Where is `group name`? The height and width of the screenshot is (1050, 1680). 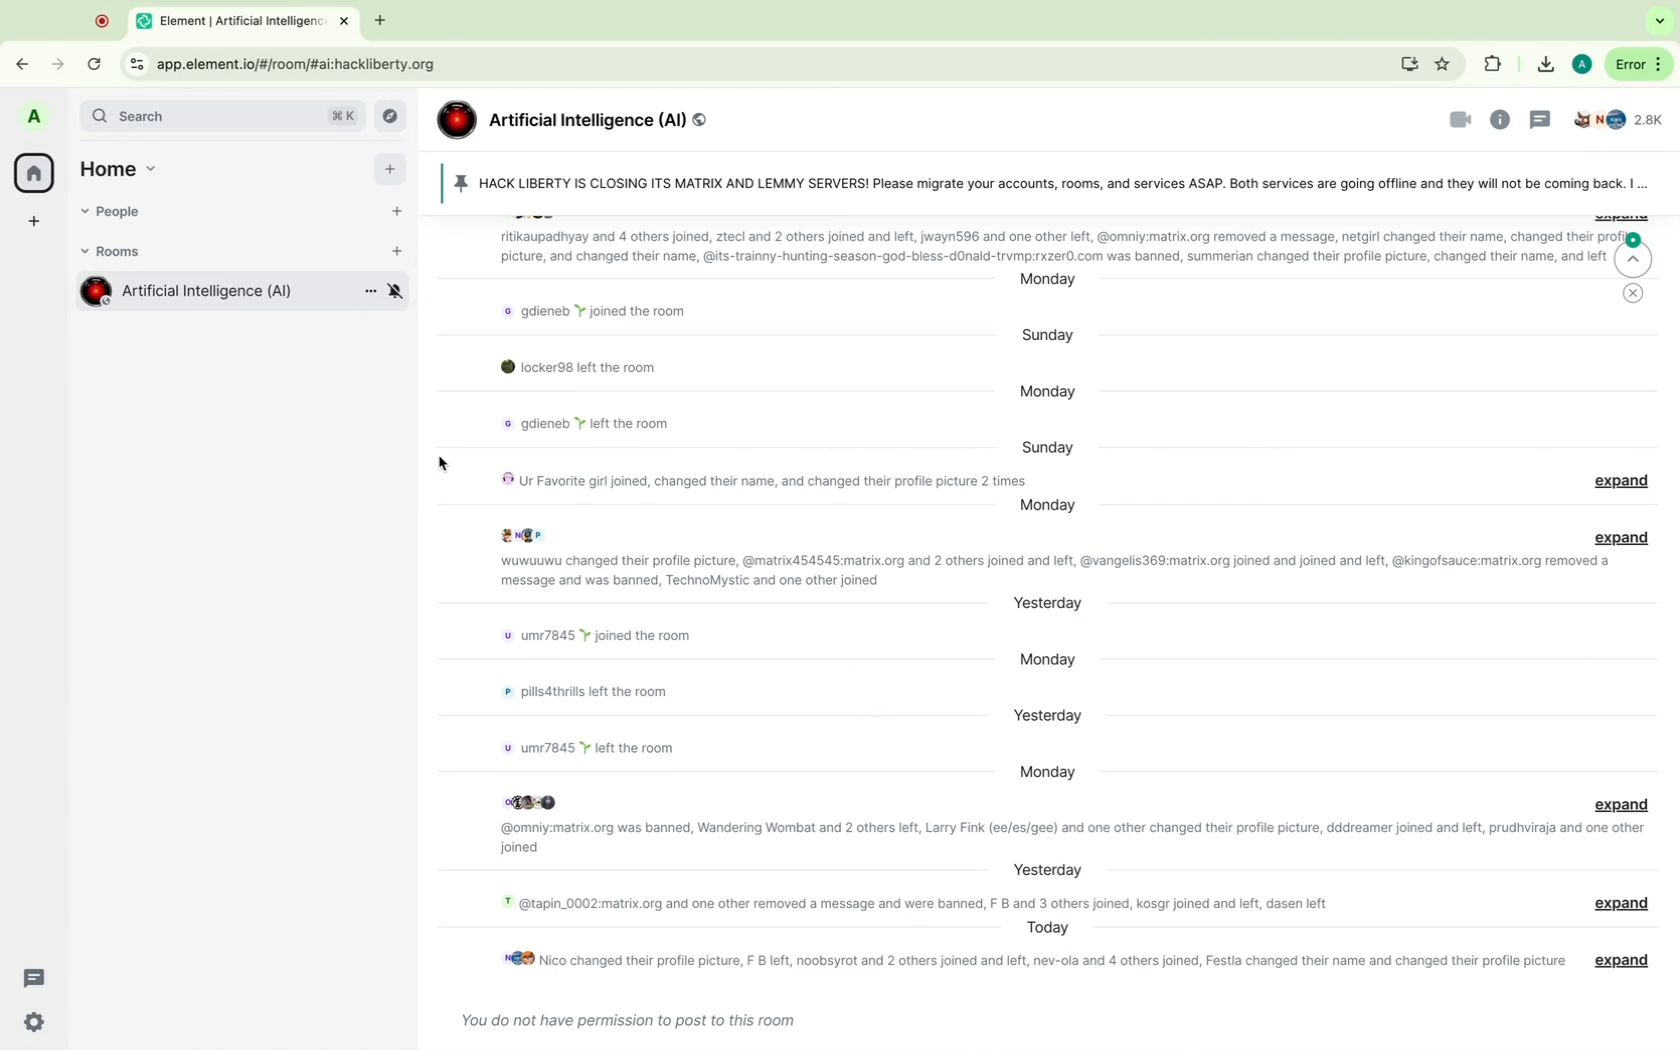
group name is located at coordinates (582, 119).